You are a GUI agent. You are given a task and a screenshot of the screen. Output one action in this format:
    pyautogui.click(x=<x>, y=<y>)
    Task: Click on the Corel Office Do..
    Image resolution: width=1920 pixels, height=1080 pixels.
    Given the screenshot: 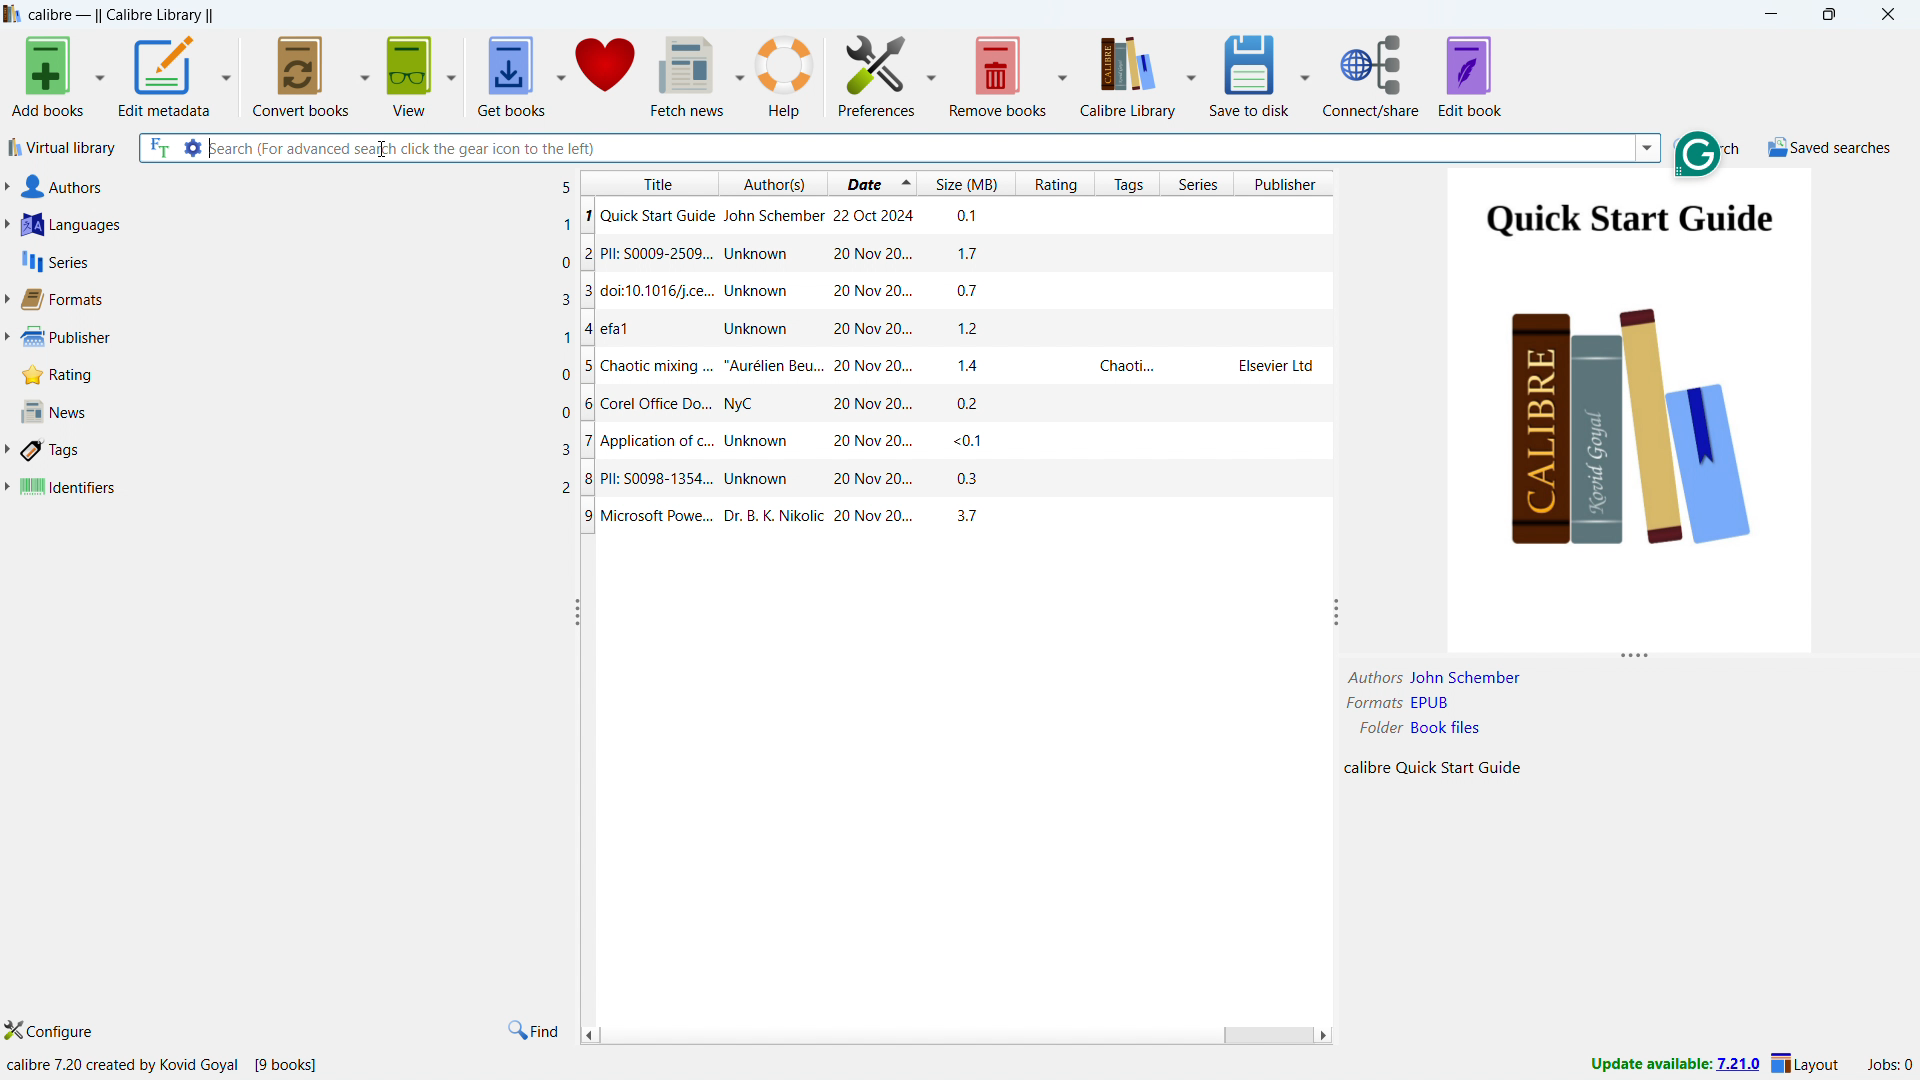 What is the action you would take?
    pyautogui.click(x=957, y=404)
    